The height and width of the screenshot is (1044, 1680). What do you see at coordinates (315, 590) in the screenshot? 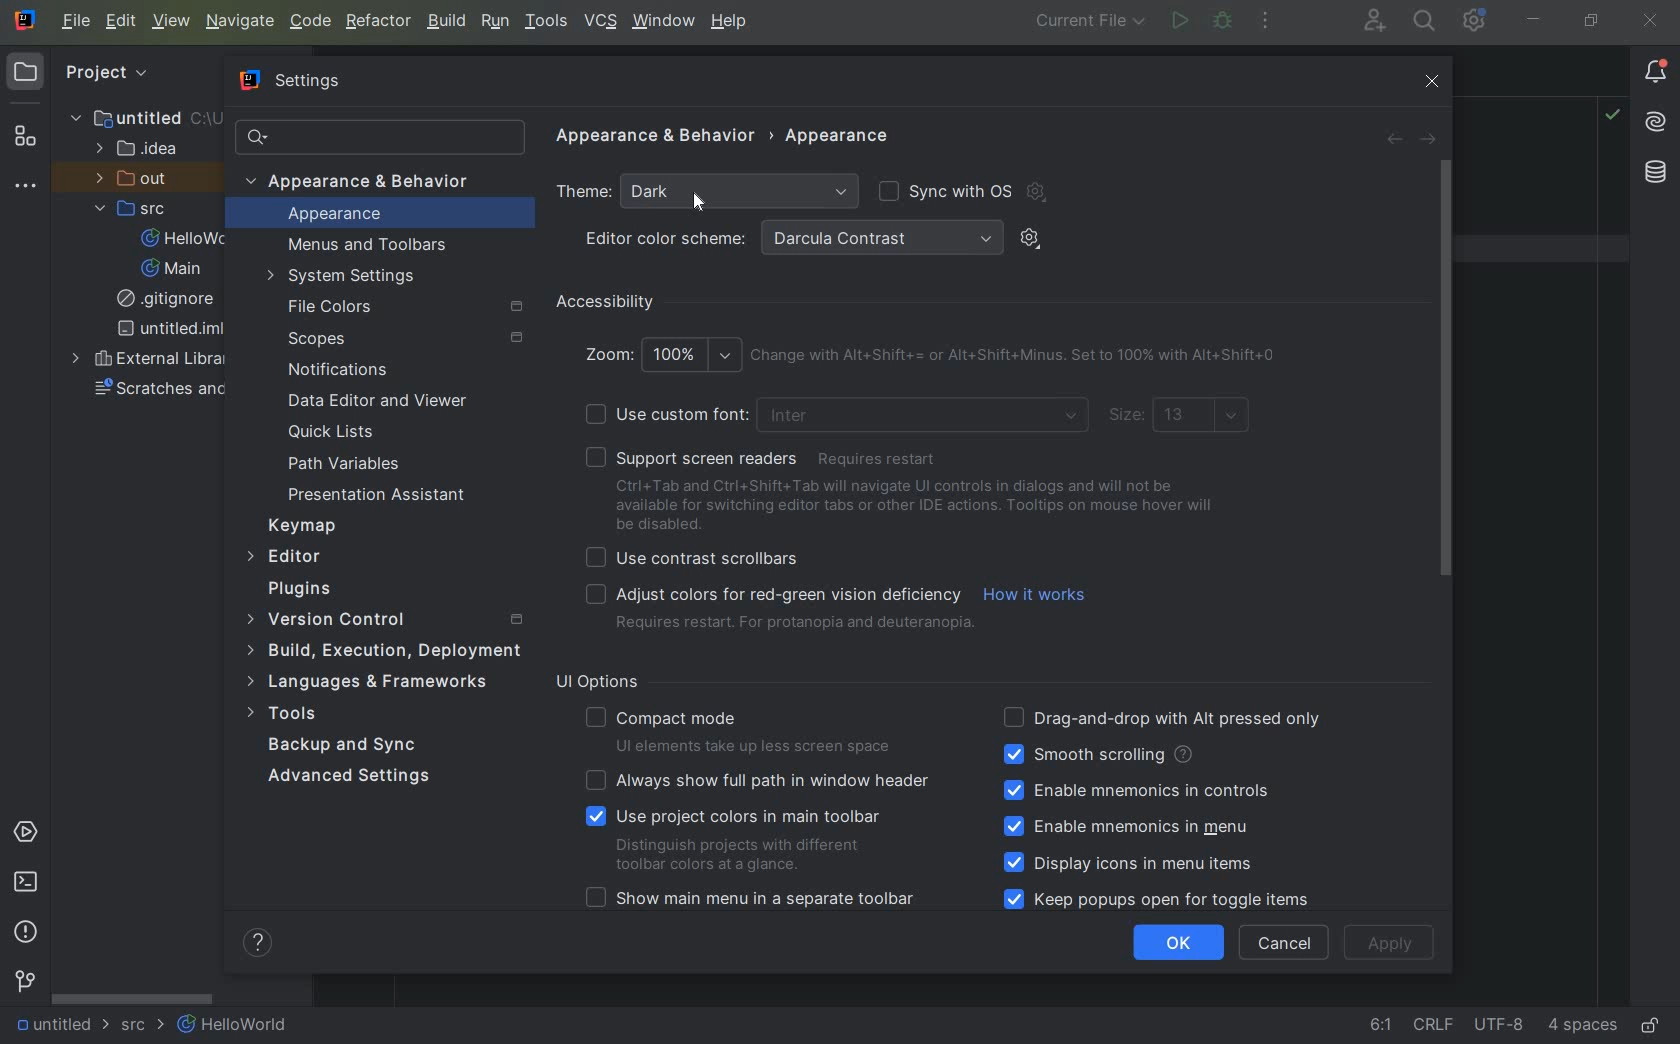
I see `PLUGINS` at bounding box center [315, 590].